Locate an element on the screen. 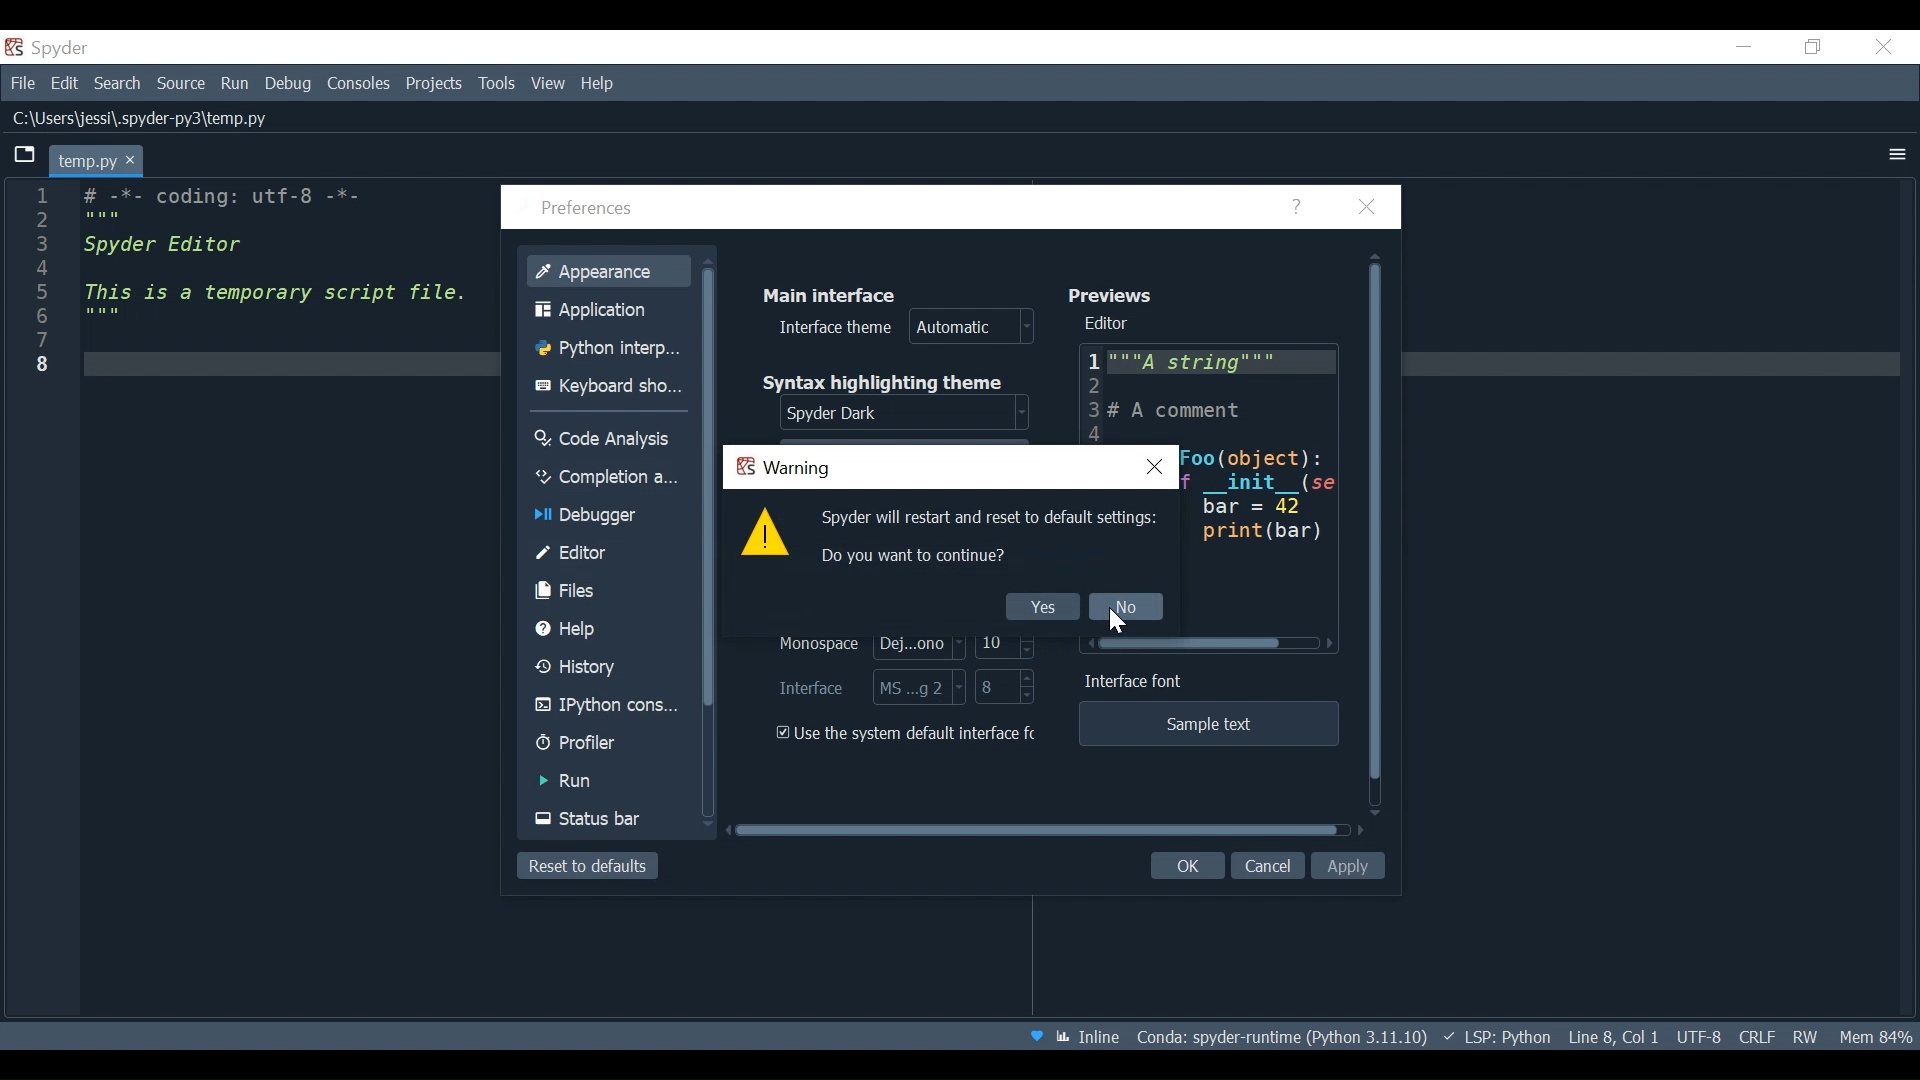 This screenshot has width=1920, height=1080. Toggle between inline and interactive Matplotlib plotting is located at coordinates (1091, 1036).